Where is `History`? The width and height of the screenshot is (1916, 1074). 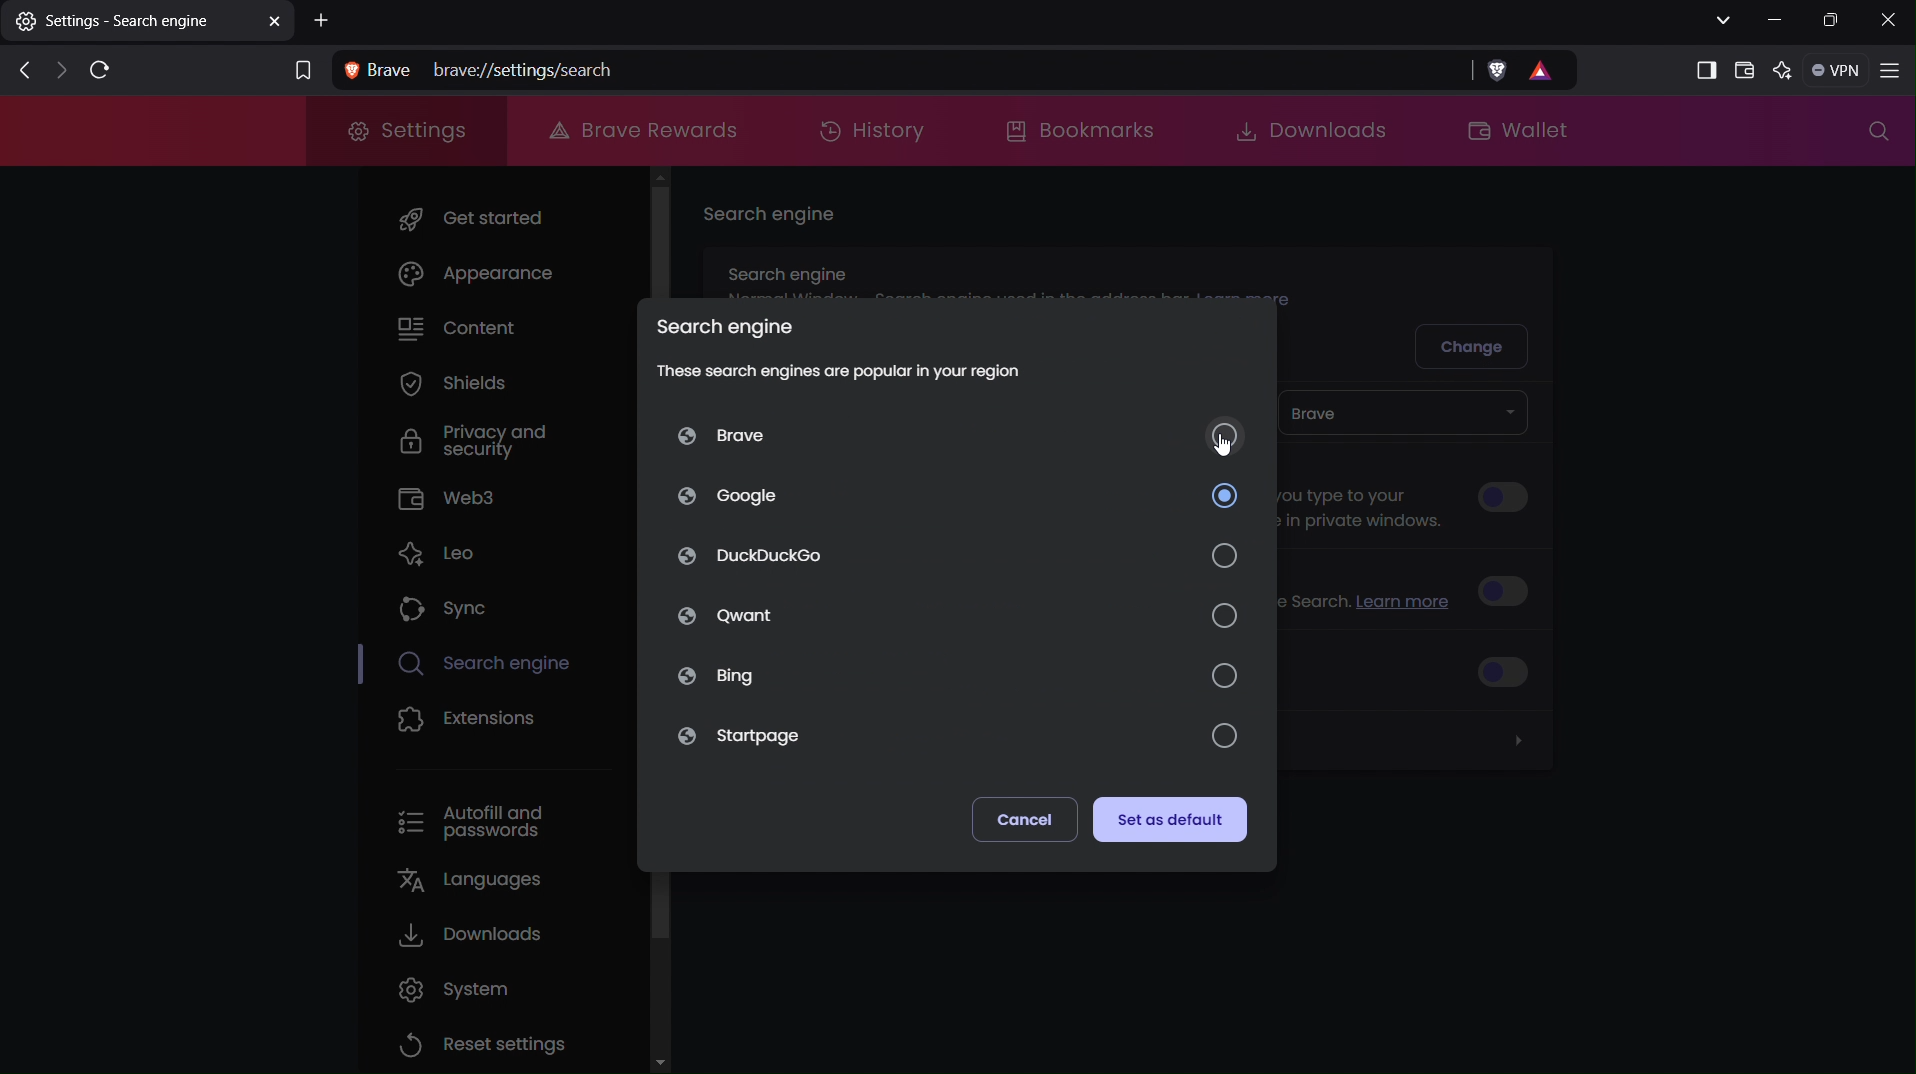
History is located at coordinates (872, 130).